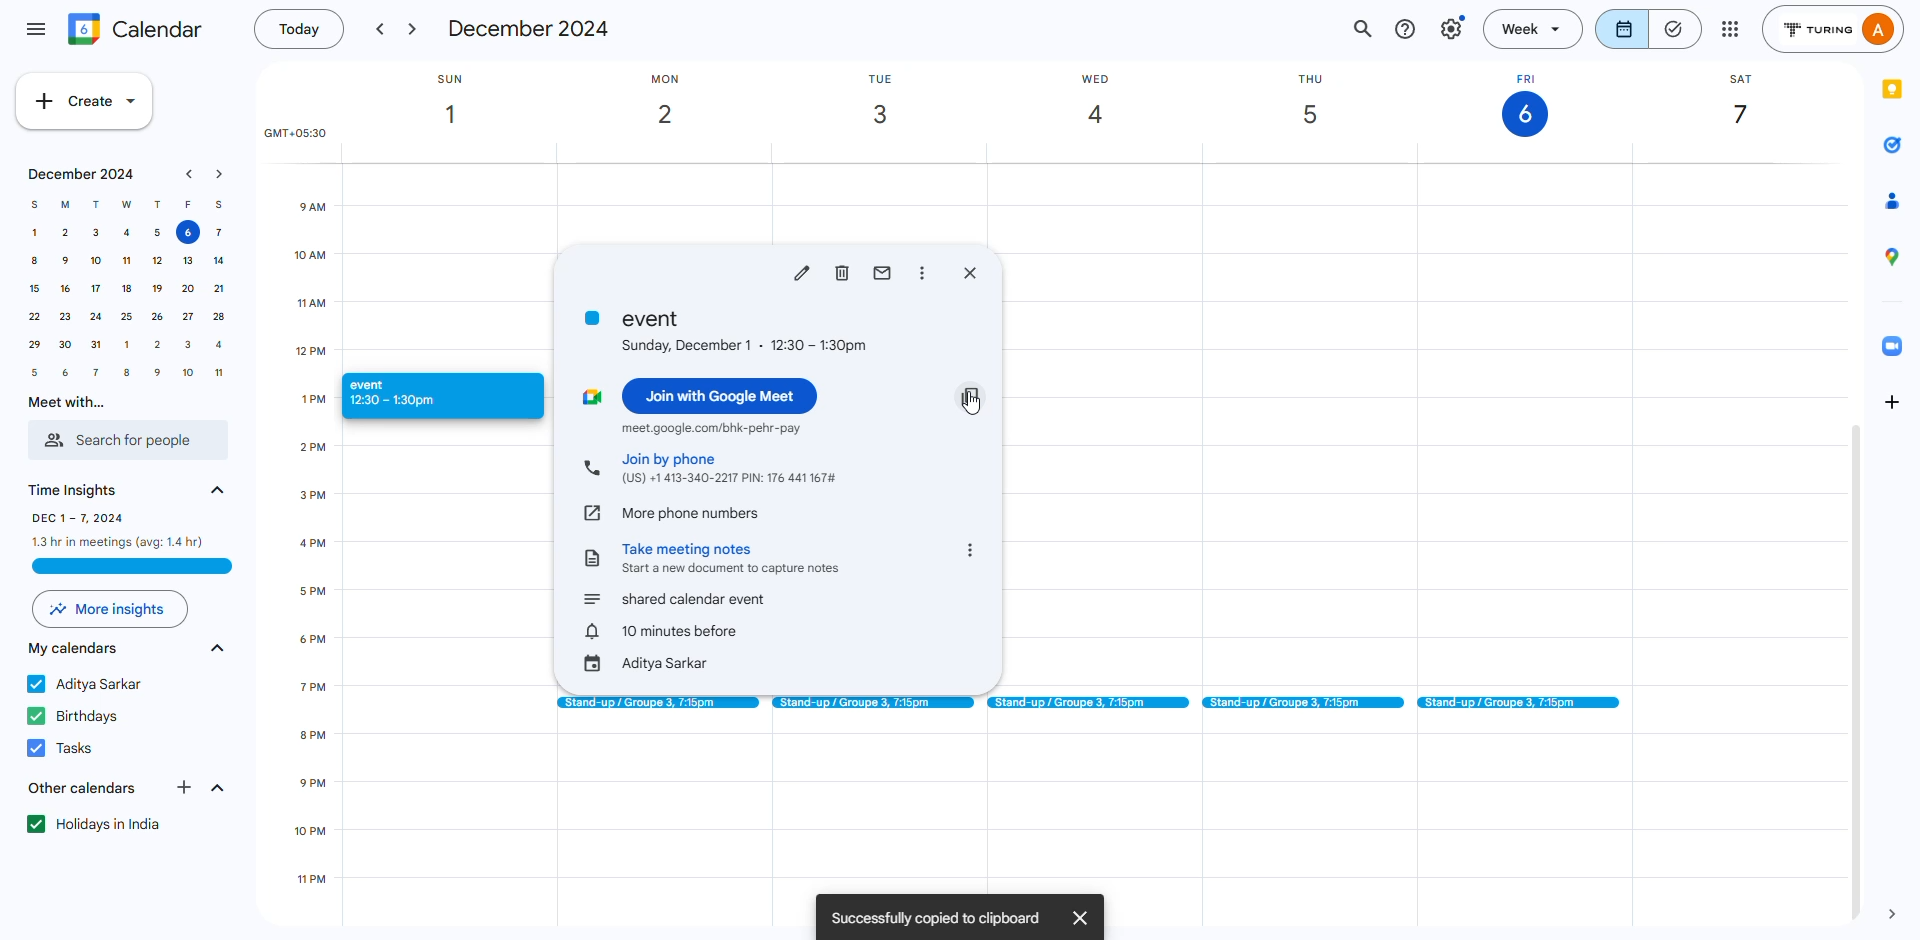  Describe the element at coordinates (1650, 28) in the screenshot. I see `view` at that location.